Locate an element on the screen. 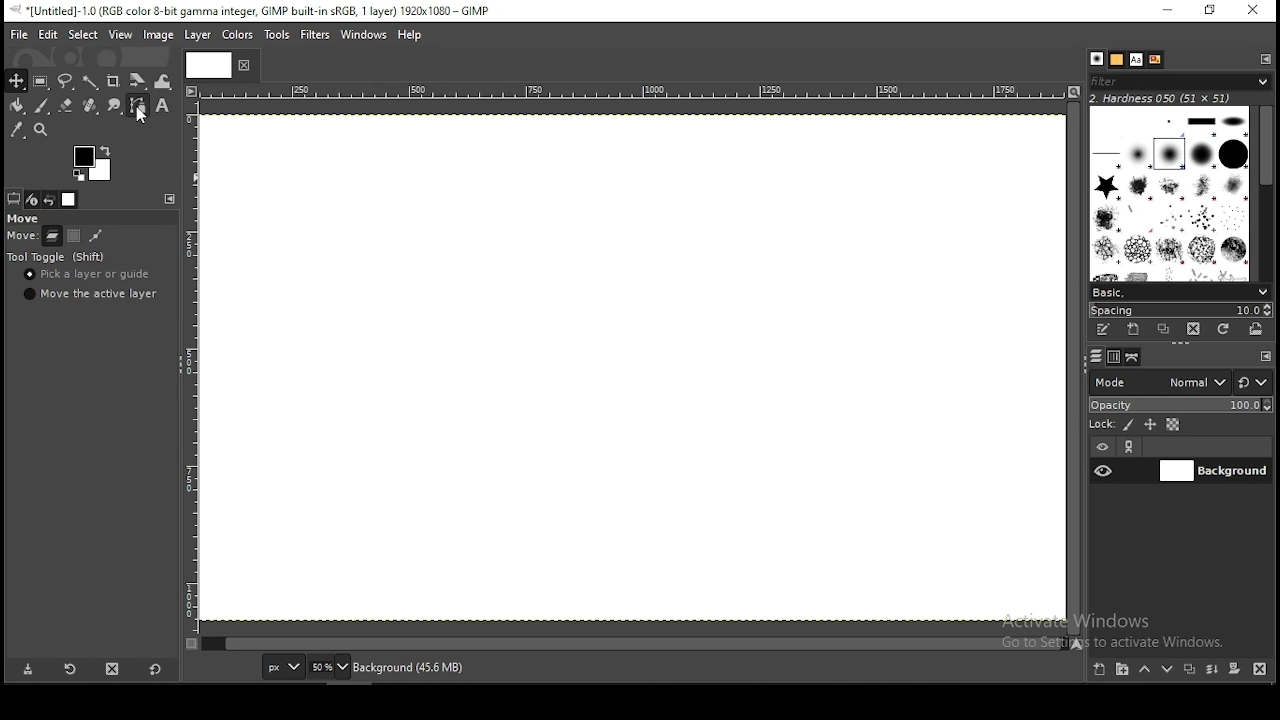  zoom tool is located at coordinates (42, 129).